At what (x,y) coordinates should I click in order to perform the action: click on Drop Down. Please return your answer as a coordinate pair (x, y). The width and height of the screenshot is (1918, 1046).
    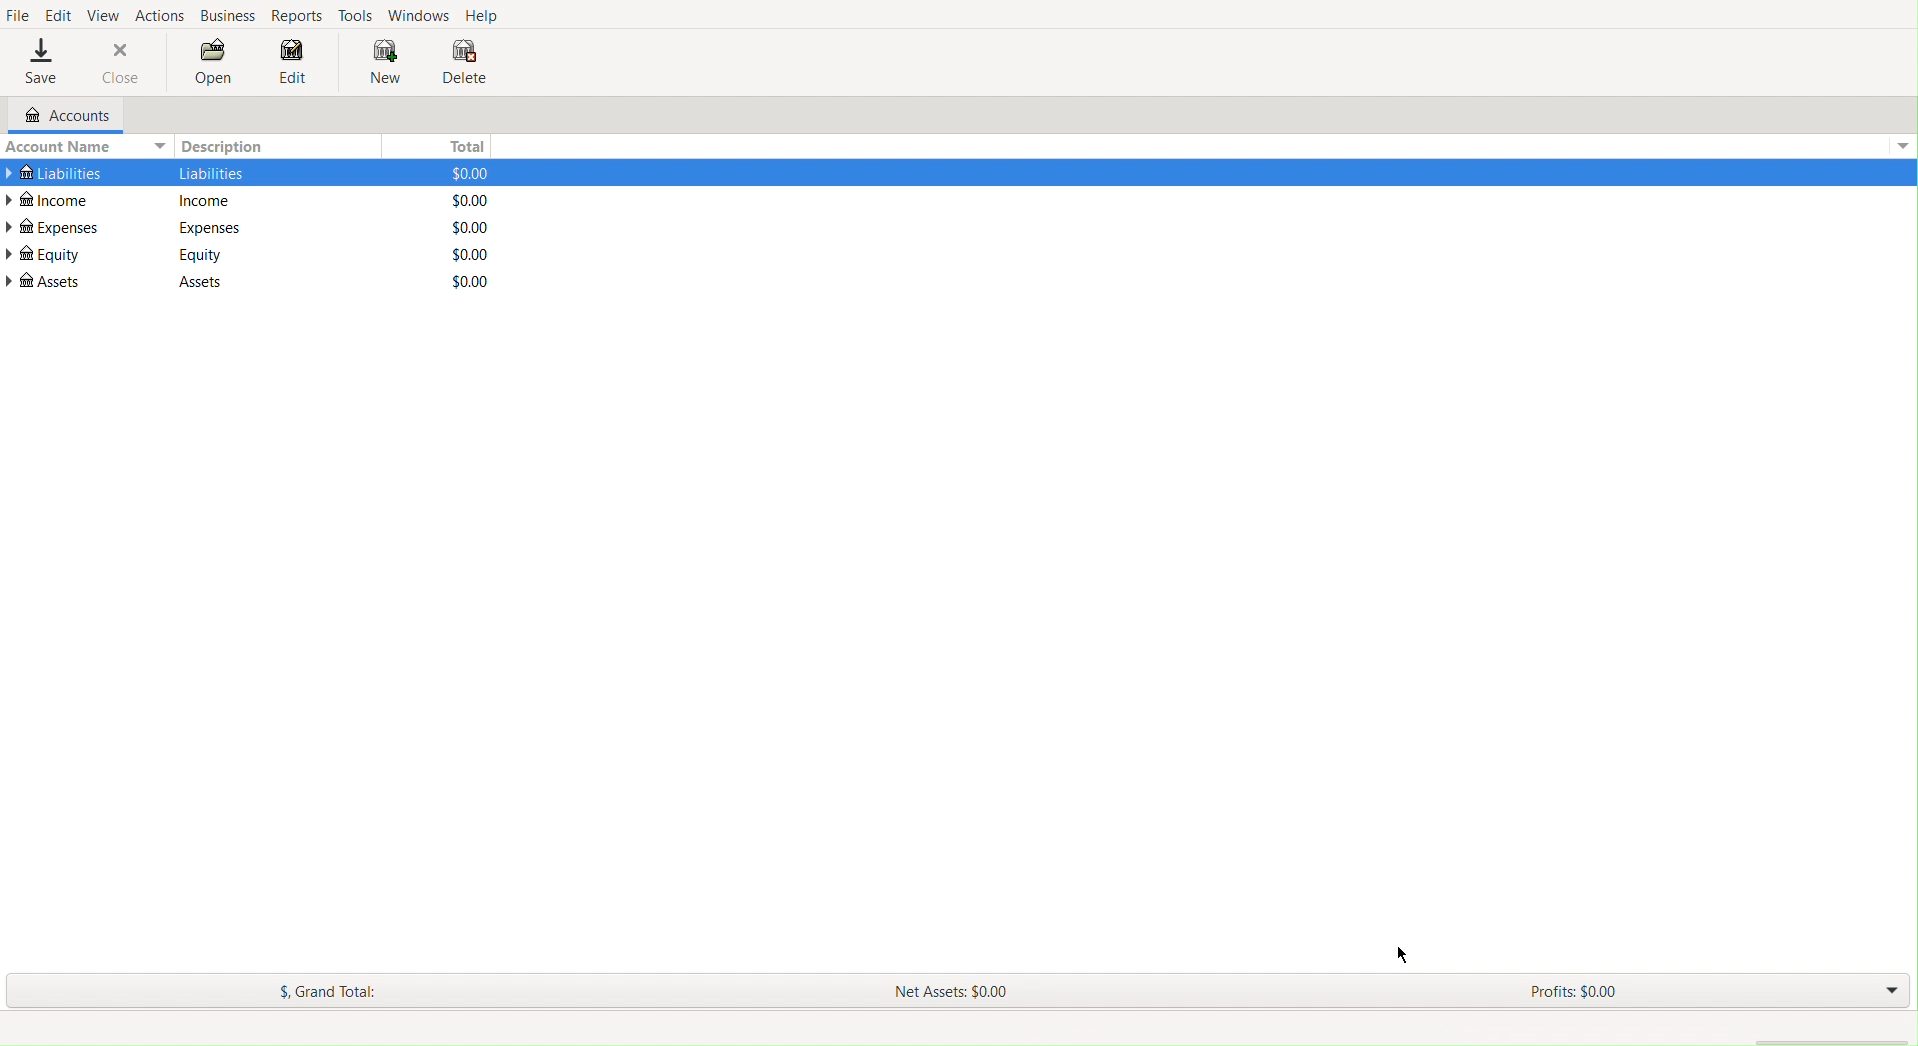
    Looking at the image, I should click on (1889, 991).